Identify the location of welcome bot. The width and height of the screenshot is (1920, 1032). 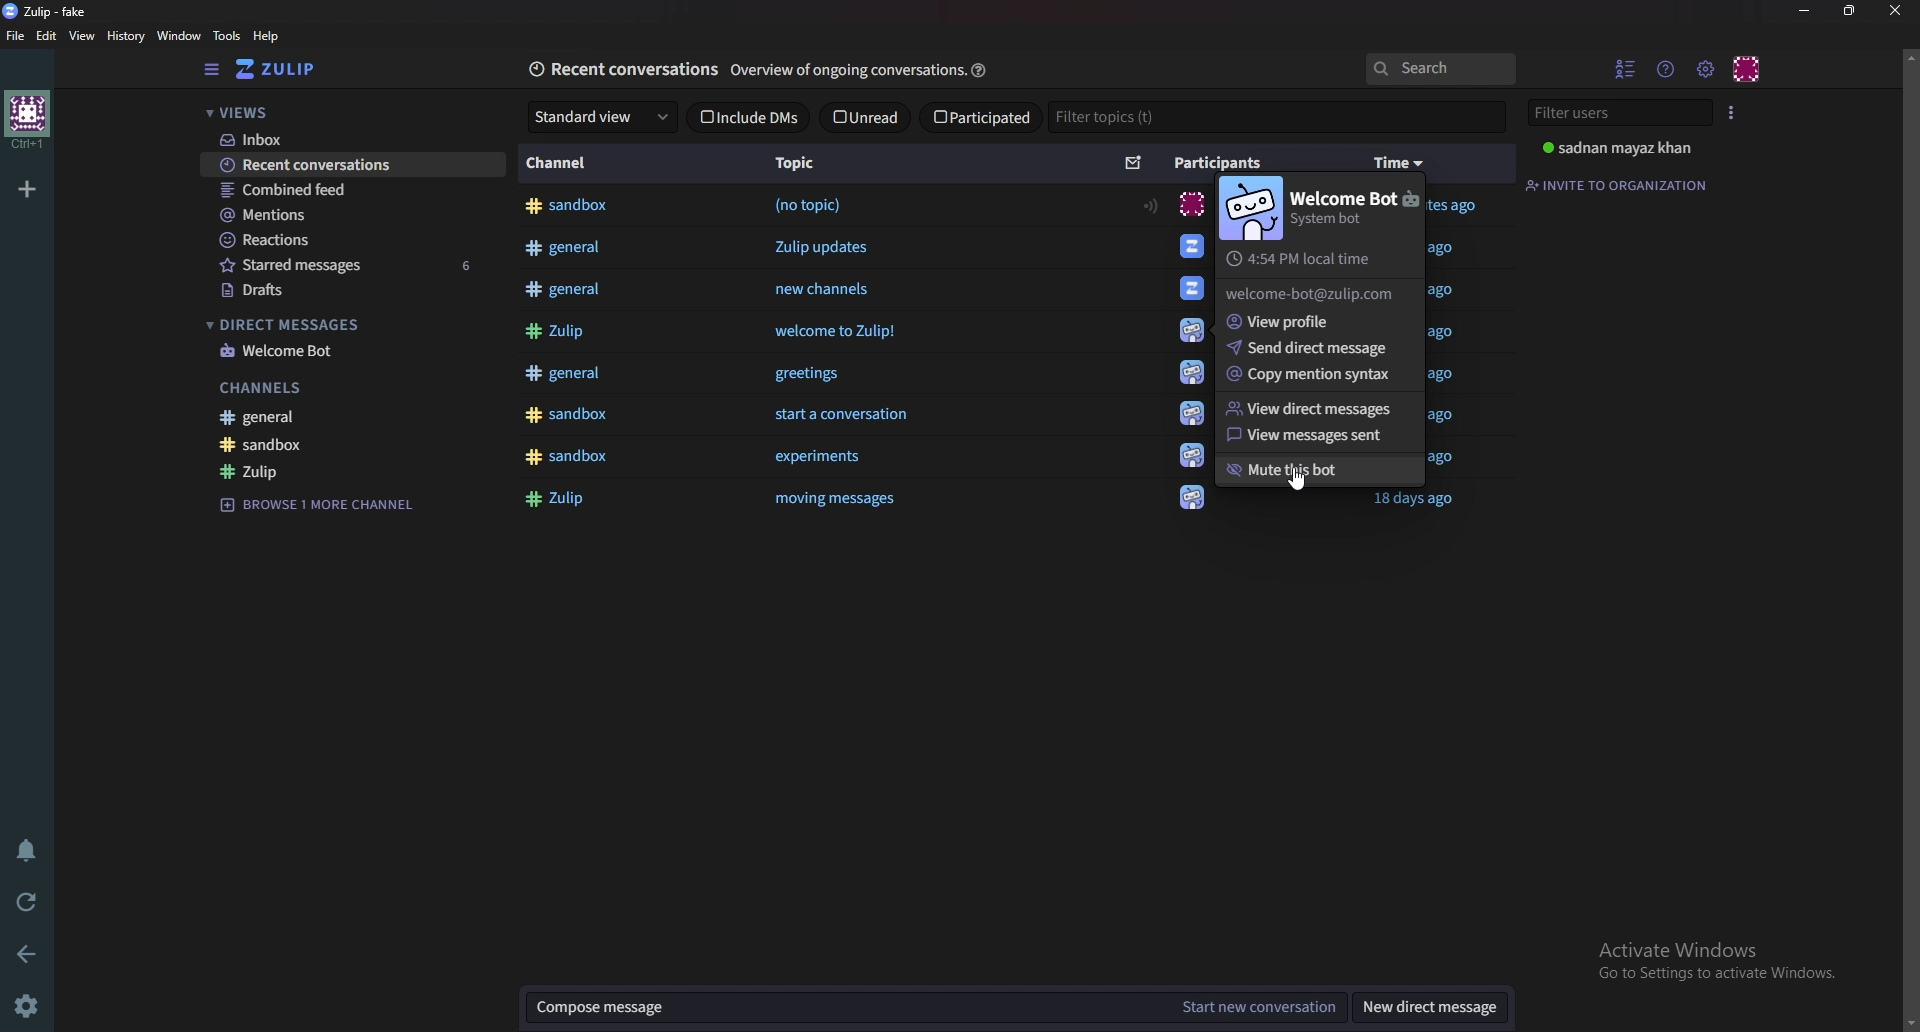
(347, 351).